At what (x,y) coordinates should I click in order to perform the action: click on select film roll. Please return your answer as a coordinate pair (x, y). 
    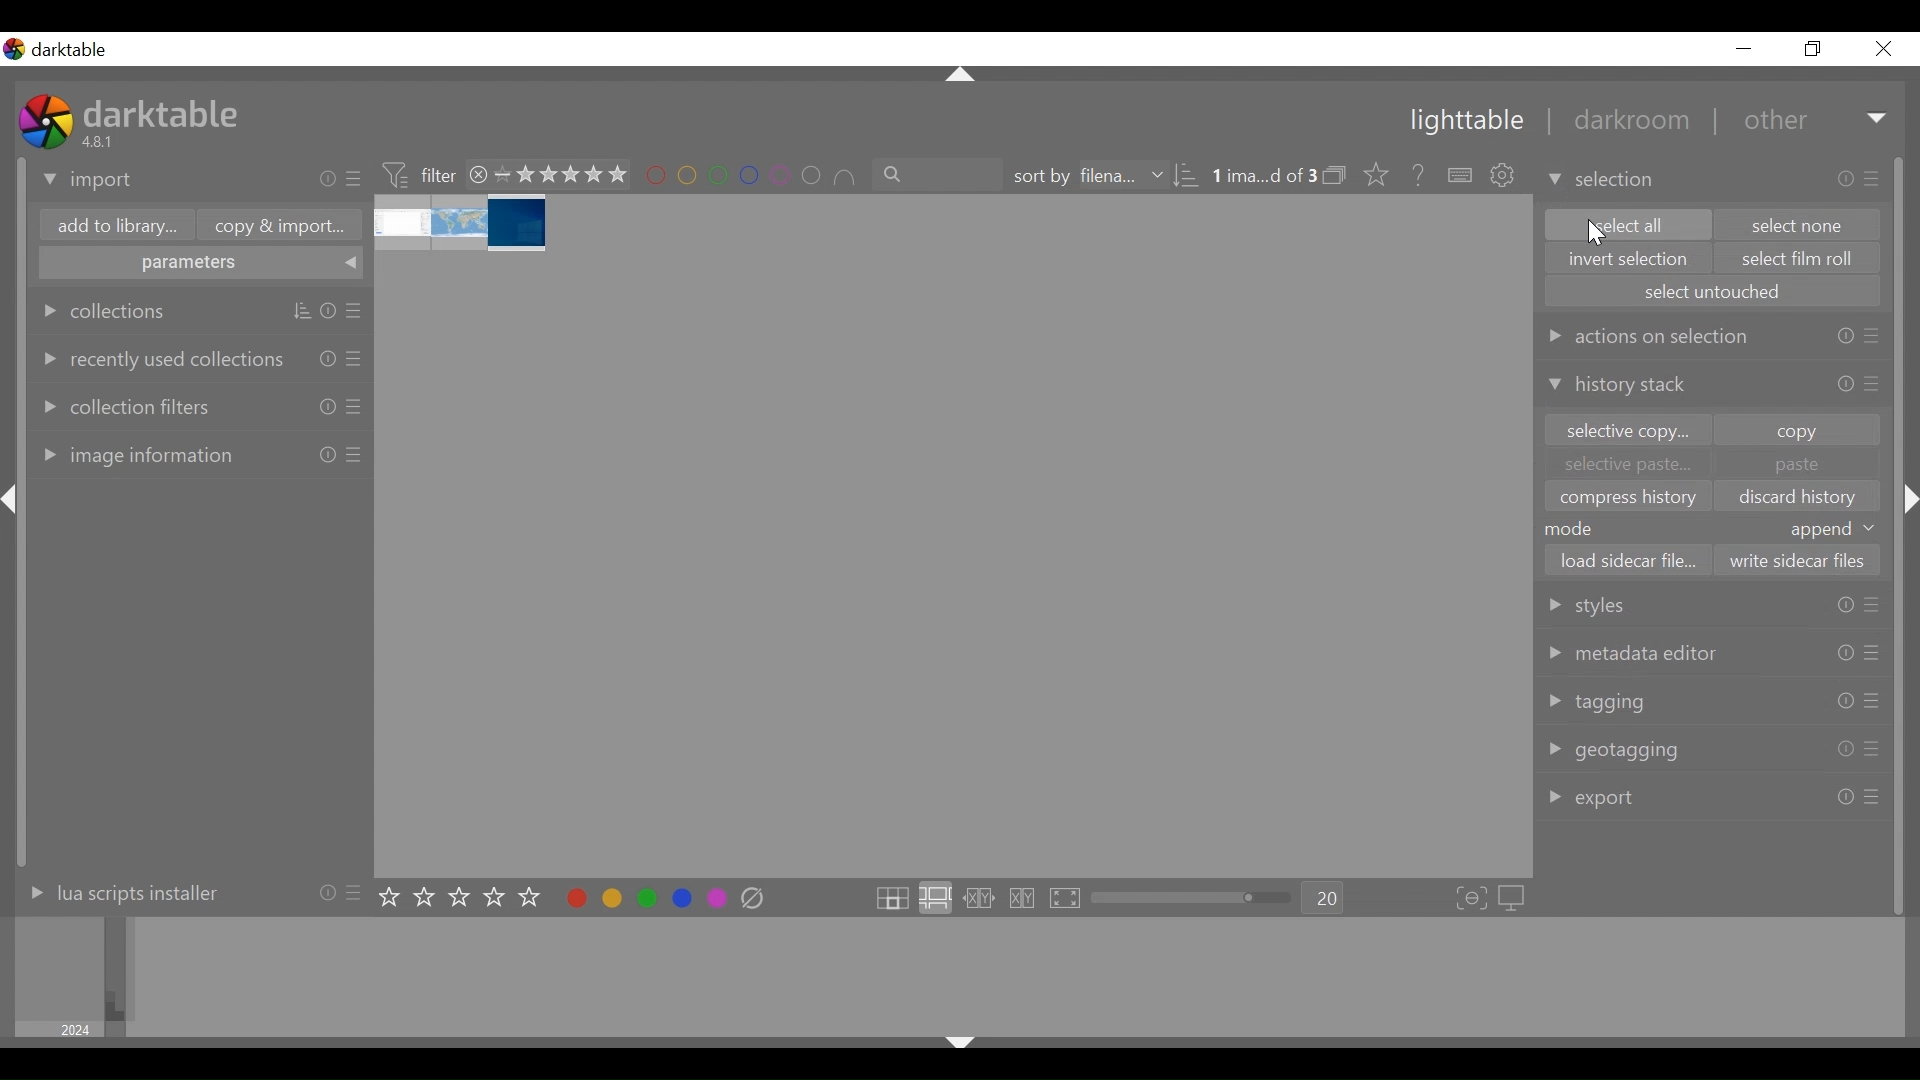
    Looking at the image, I should click on (1799, 260).